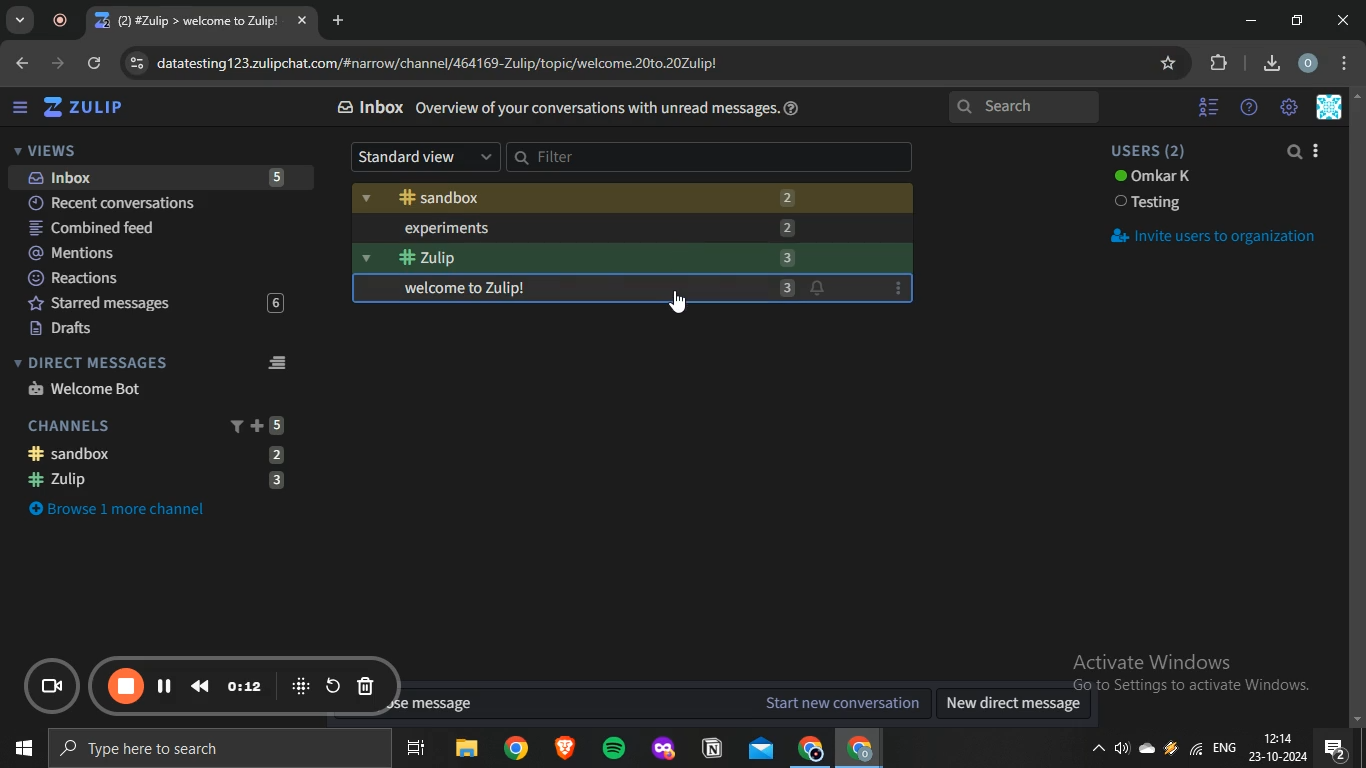 This screenshot has width=1366, height=768. Describe the element at coordinates (858, 749) in the screenshot. I see `google chrome` at that location.